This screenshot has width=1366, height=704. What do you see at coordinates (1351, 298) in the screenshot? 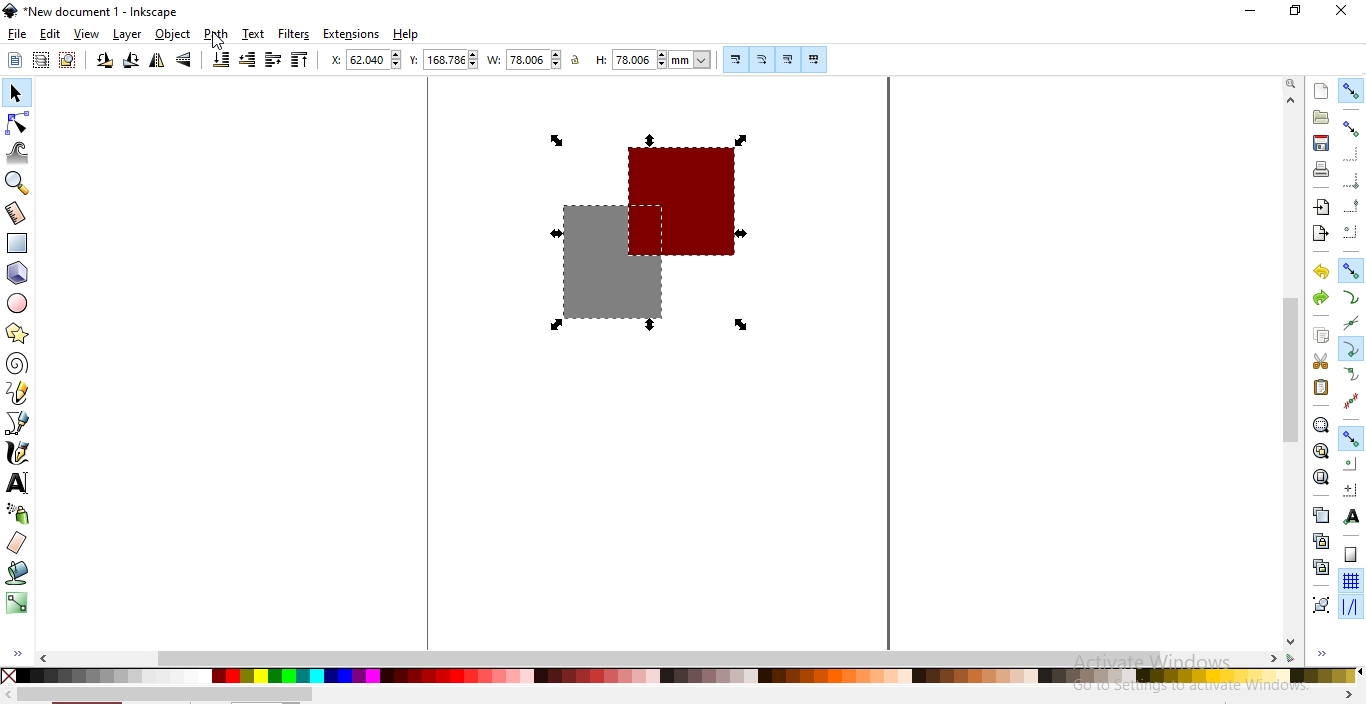
I see `snap to paths` at bounding box center [1351, 298].